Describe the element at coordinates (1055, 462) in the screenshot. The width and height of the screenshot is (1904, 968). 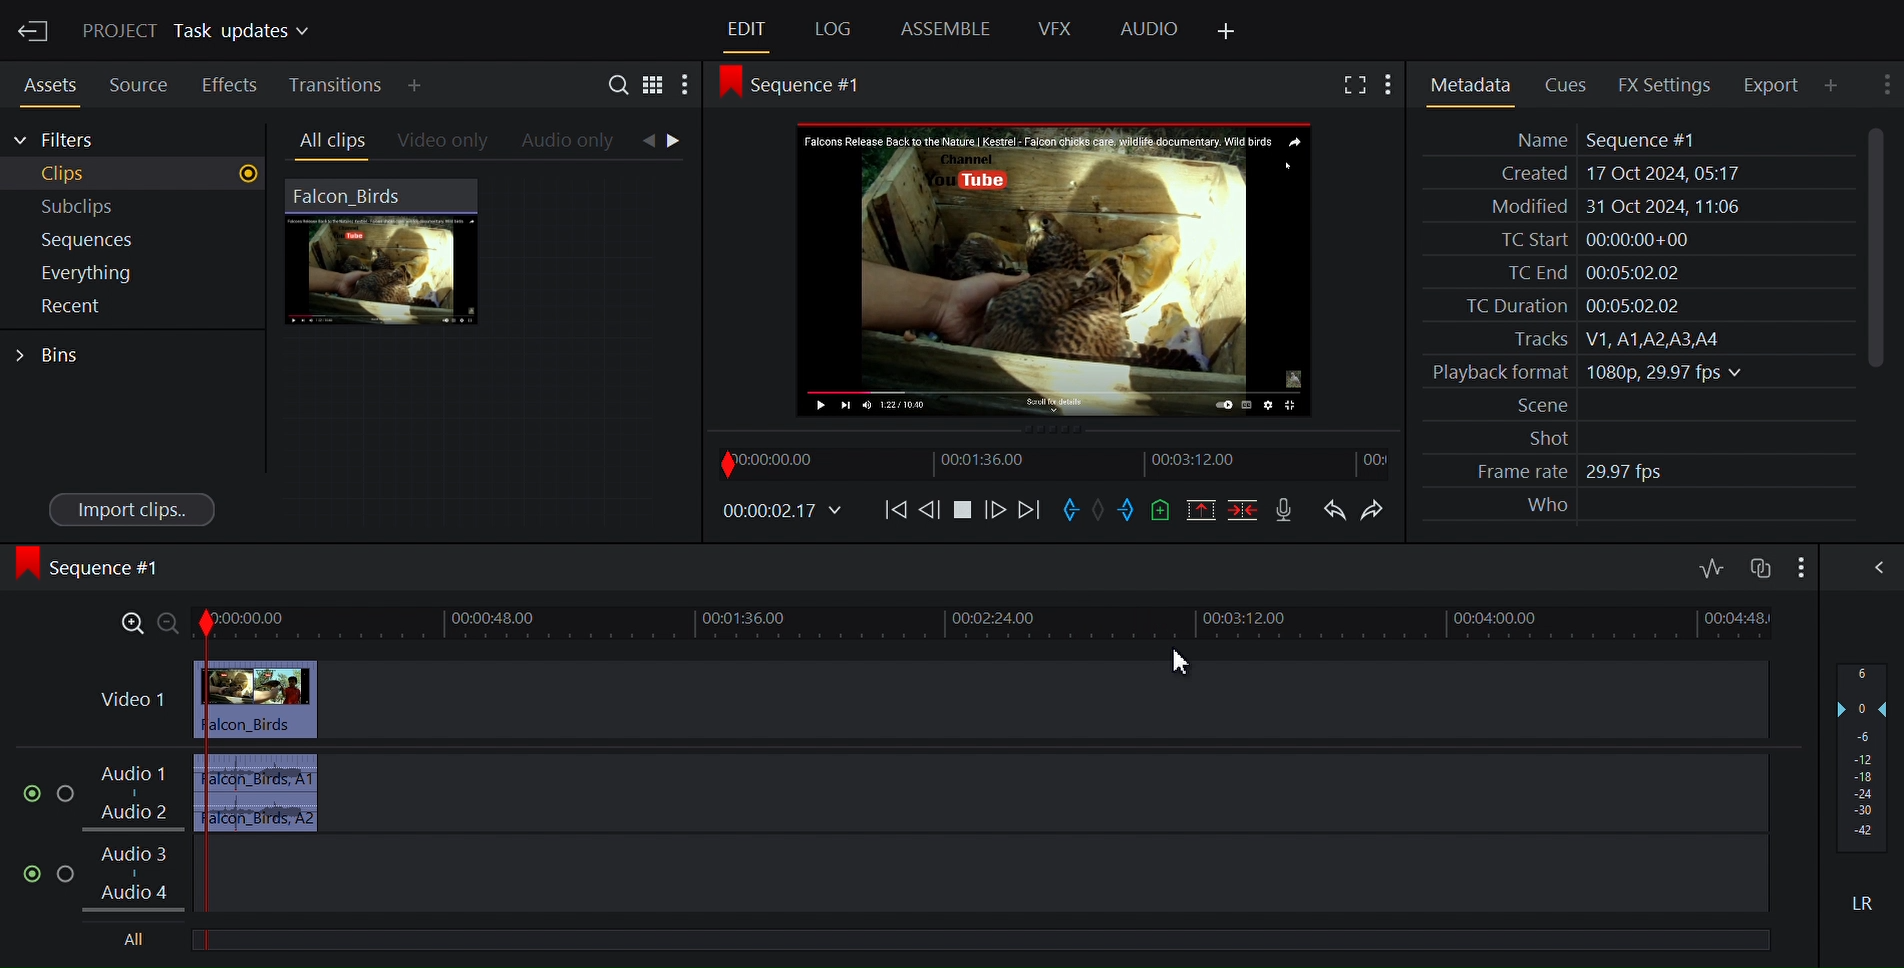
I see `Timeline` at that location.